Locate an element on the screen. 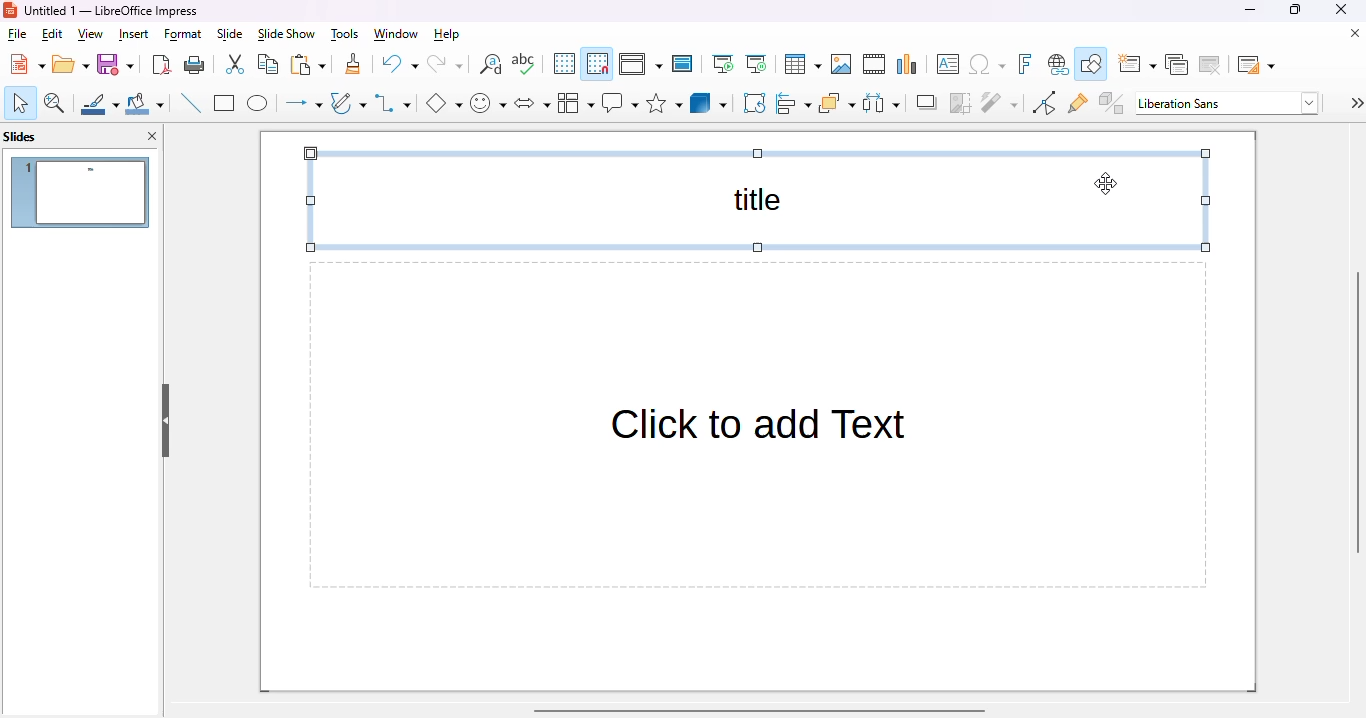  connectors is located at coordinates (393, 103).